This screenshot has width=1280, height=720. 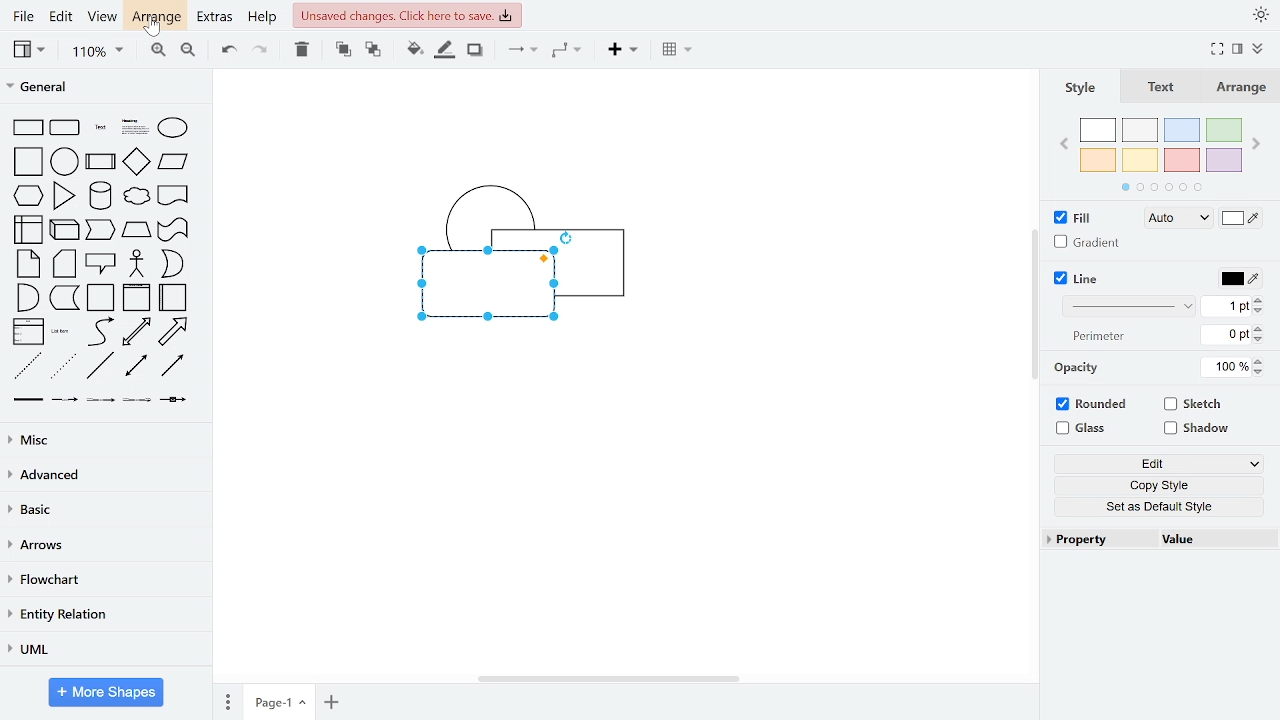 I want to click on current page, so click(x=278, y=700).